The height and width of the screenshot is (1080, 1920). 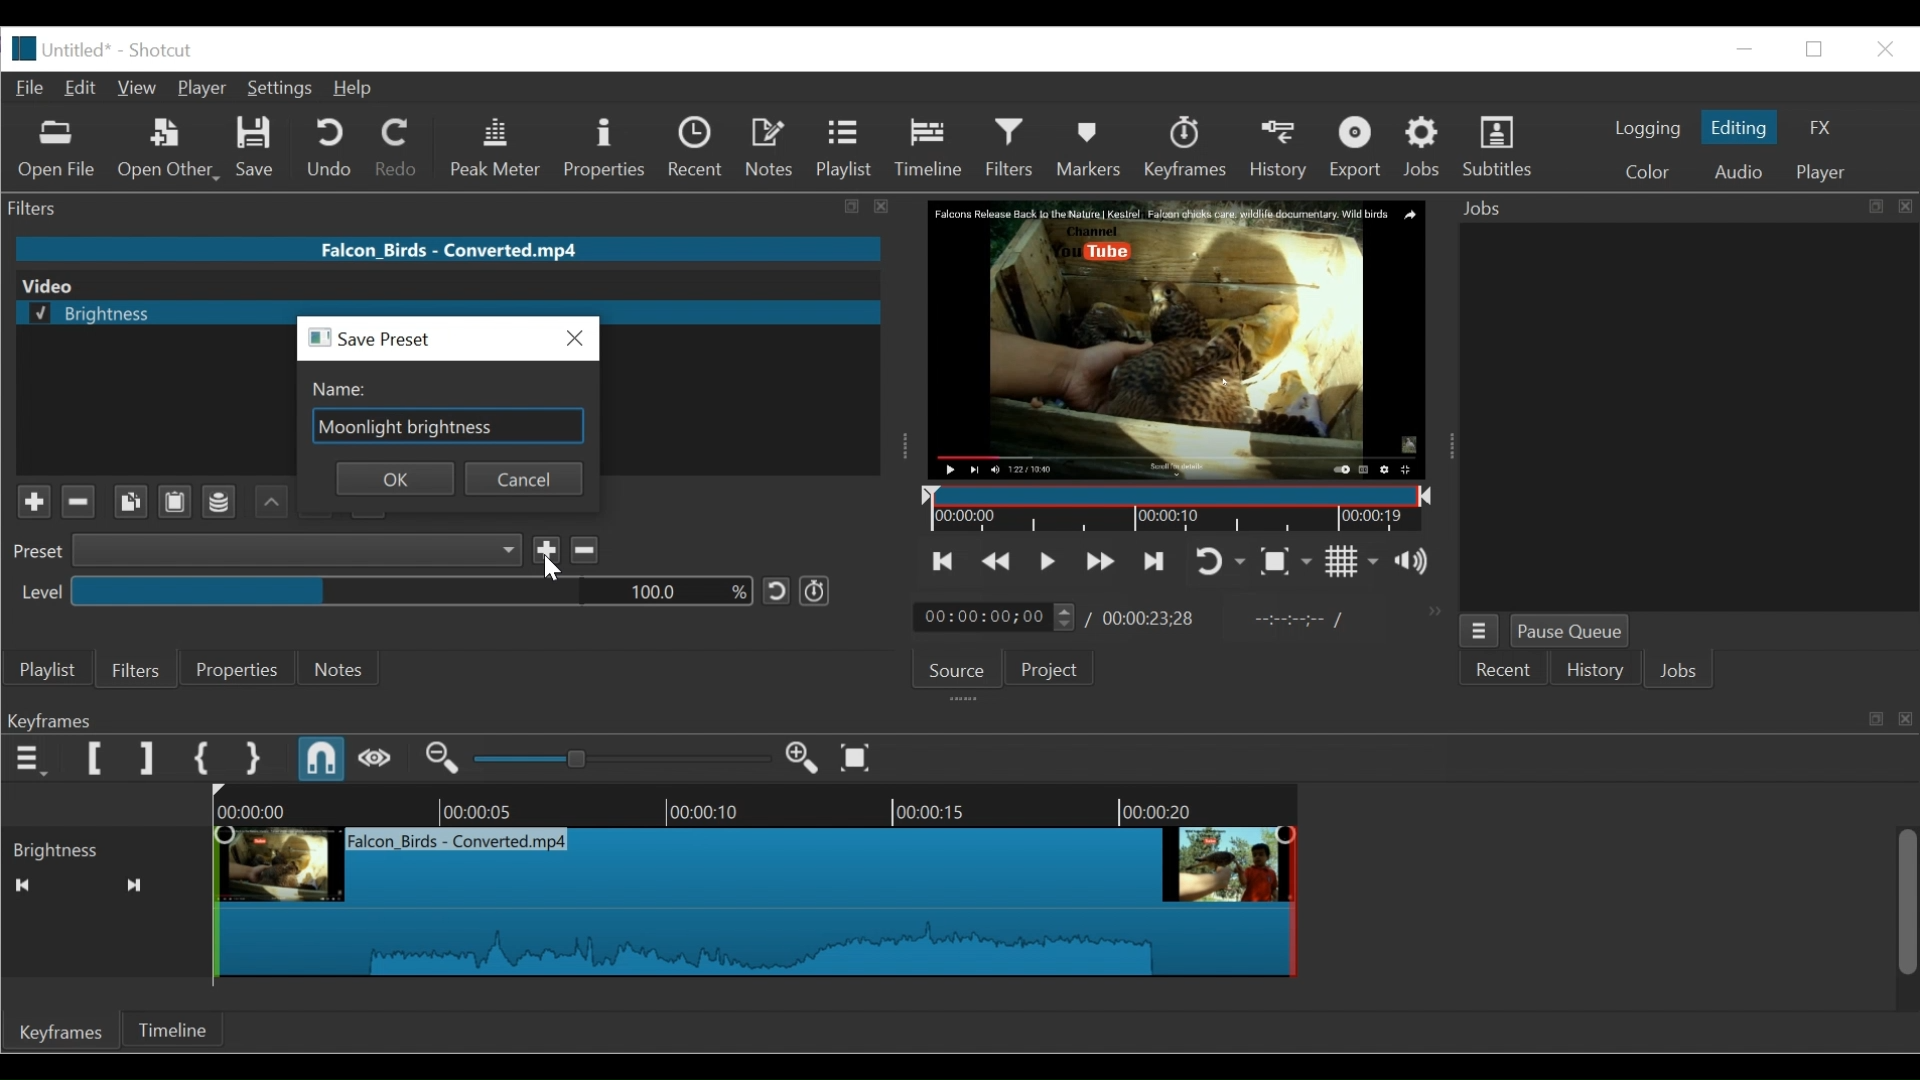 I want to click on Current duration, so click(x=998, y=617).